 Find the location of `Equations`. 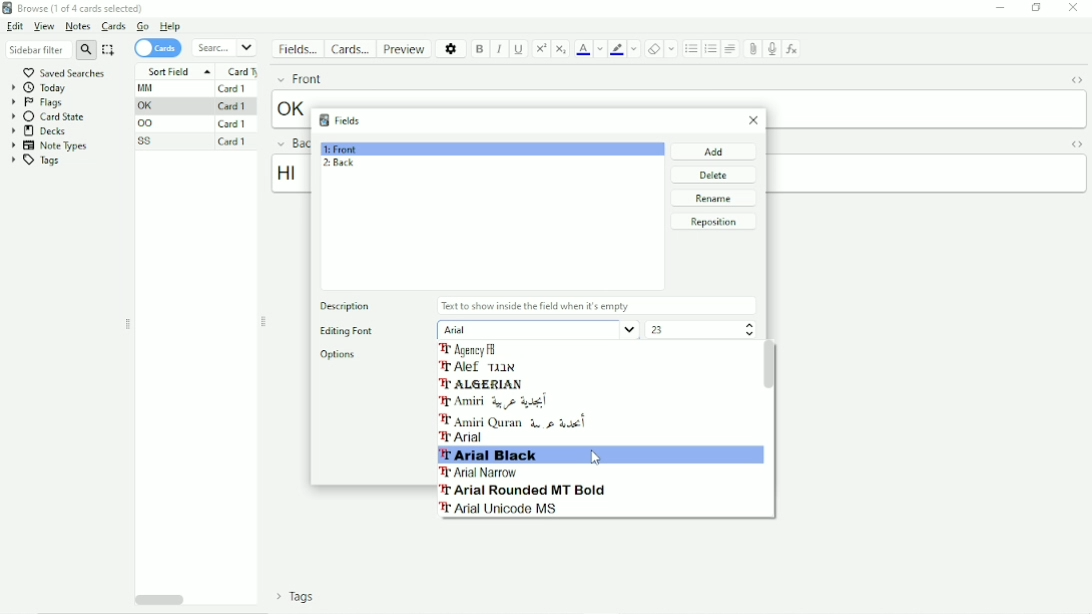

Equations is located at coordinates (793, 49).